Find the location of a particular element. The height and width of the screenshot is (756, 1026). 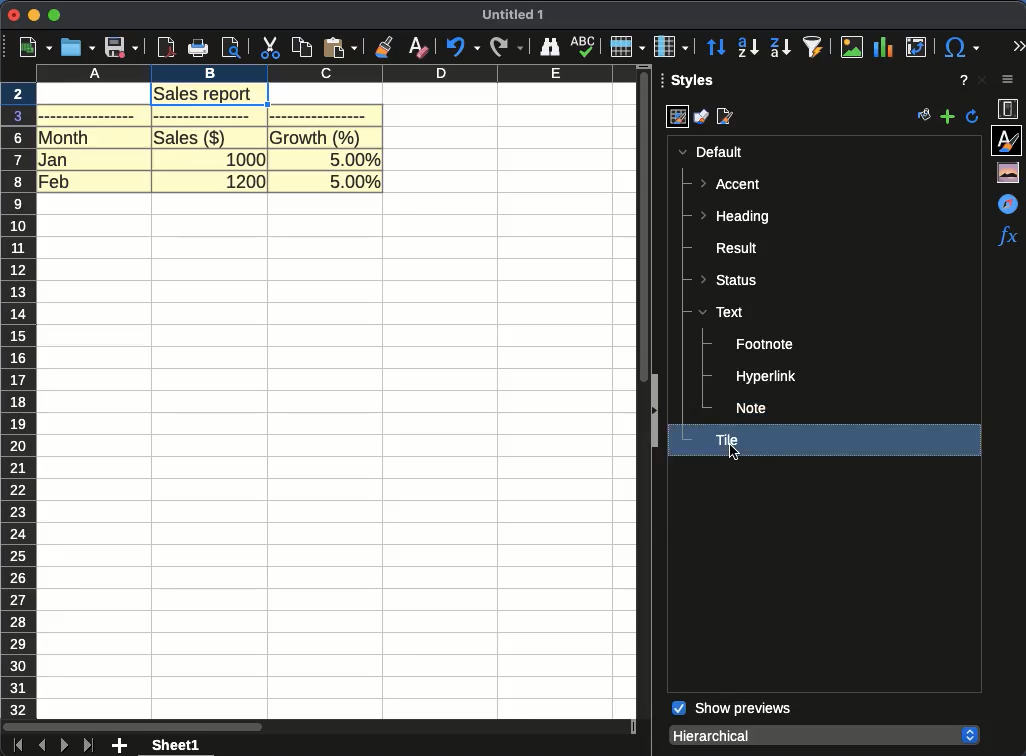

print is located at coordinates (197, 48).